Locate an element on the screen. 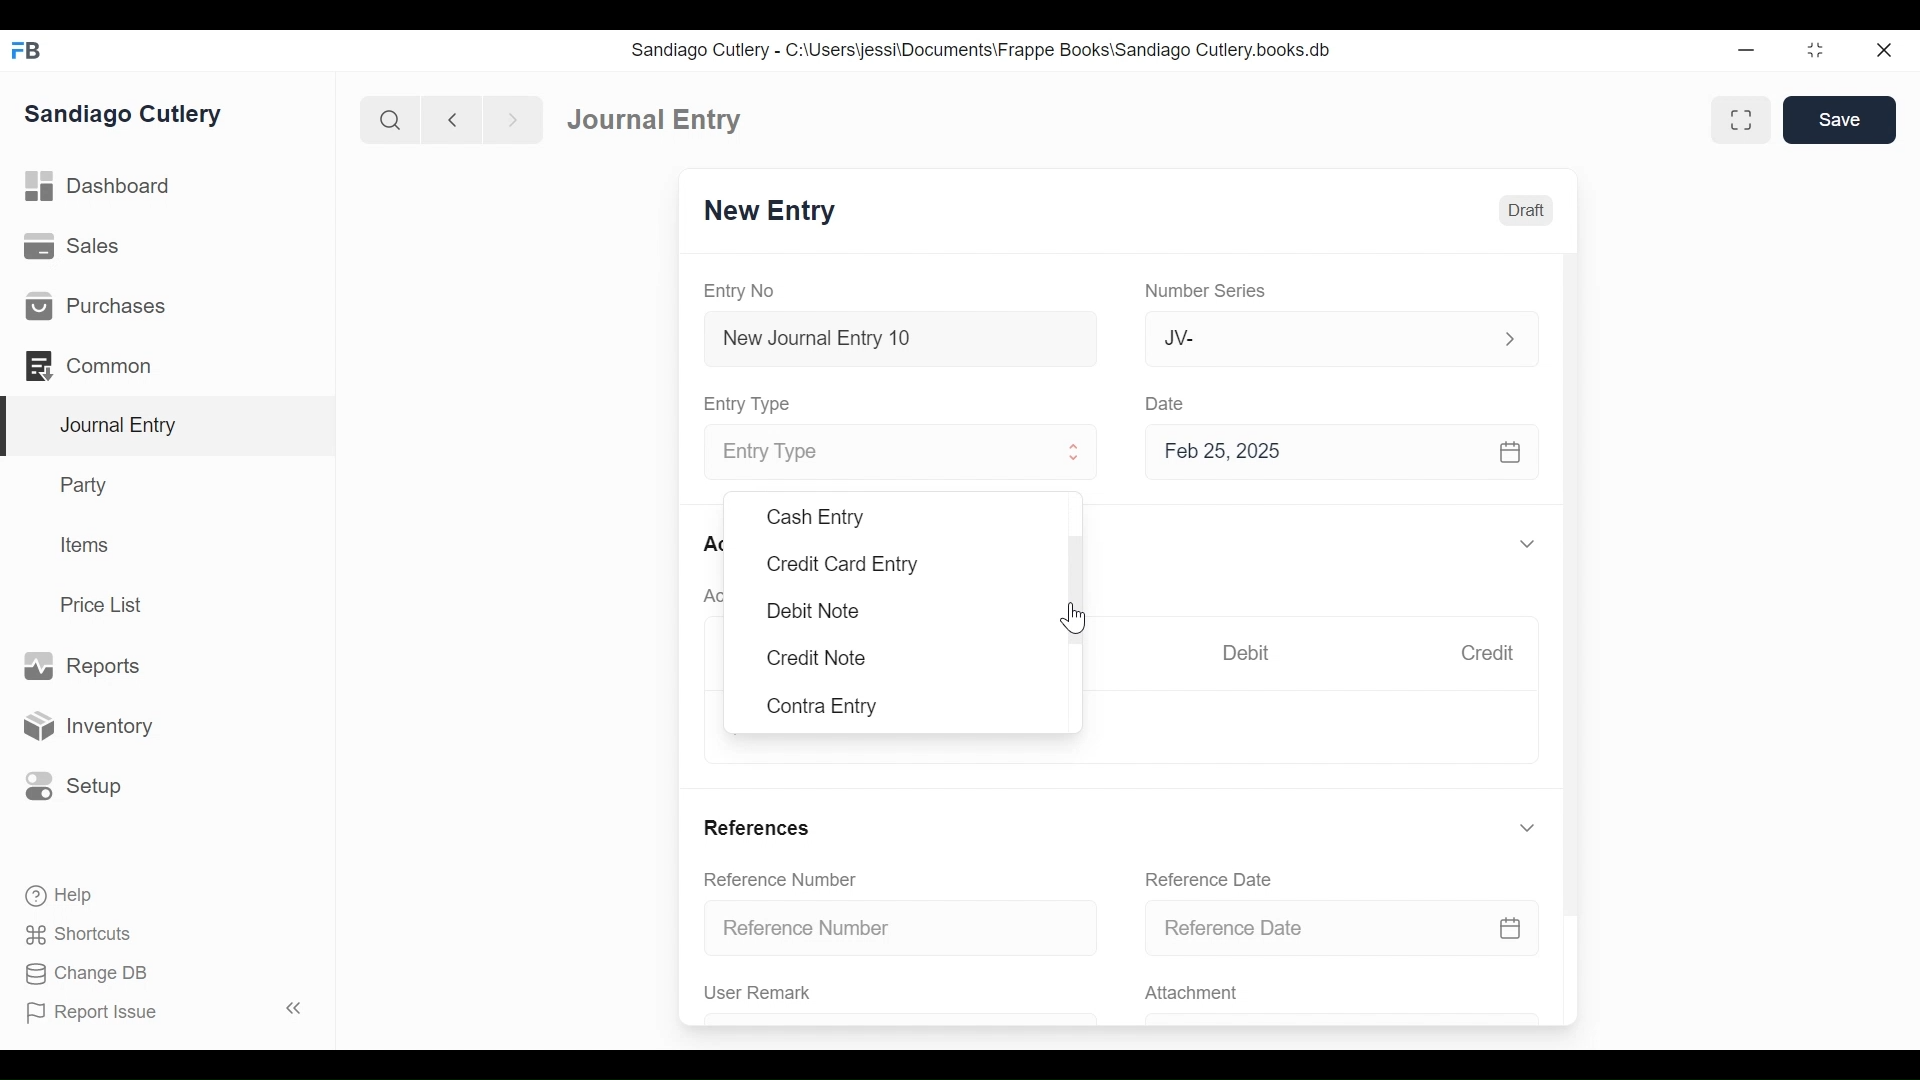  Entry Type is located at coordinates (877, 453).